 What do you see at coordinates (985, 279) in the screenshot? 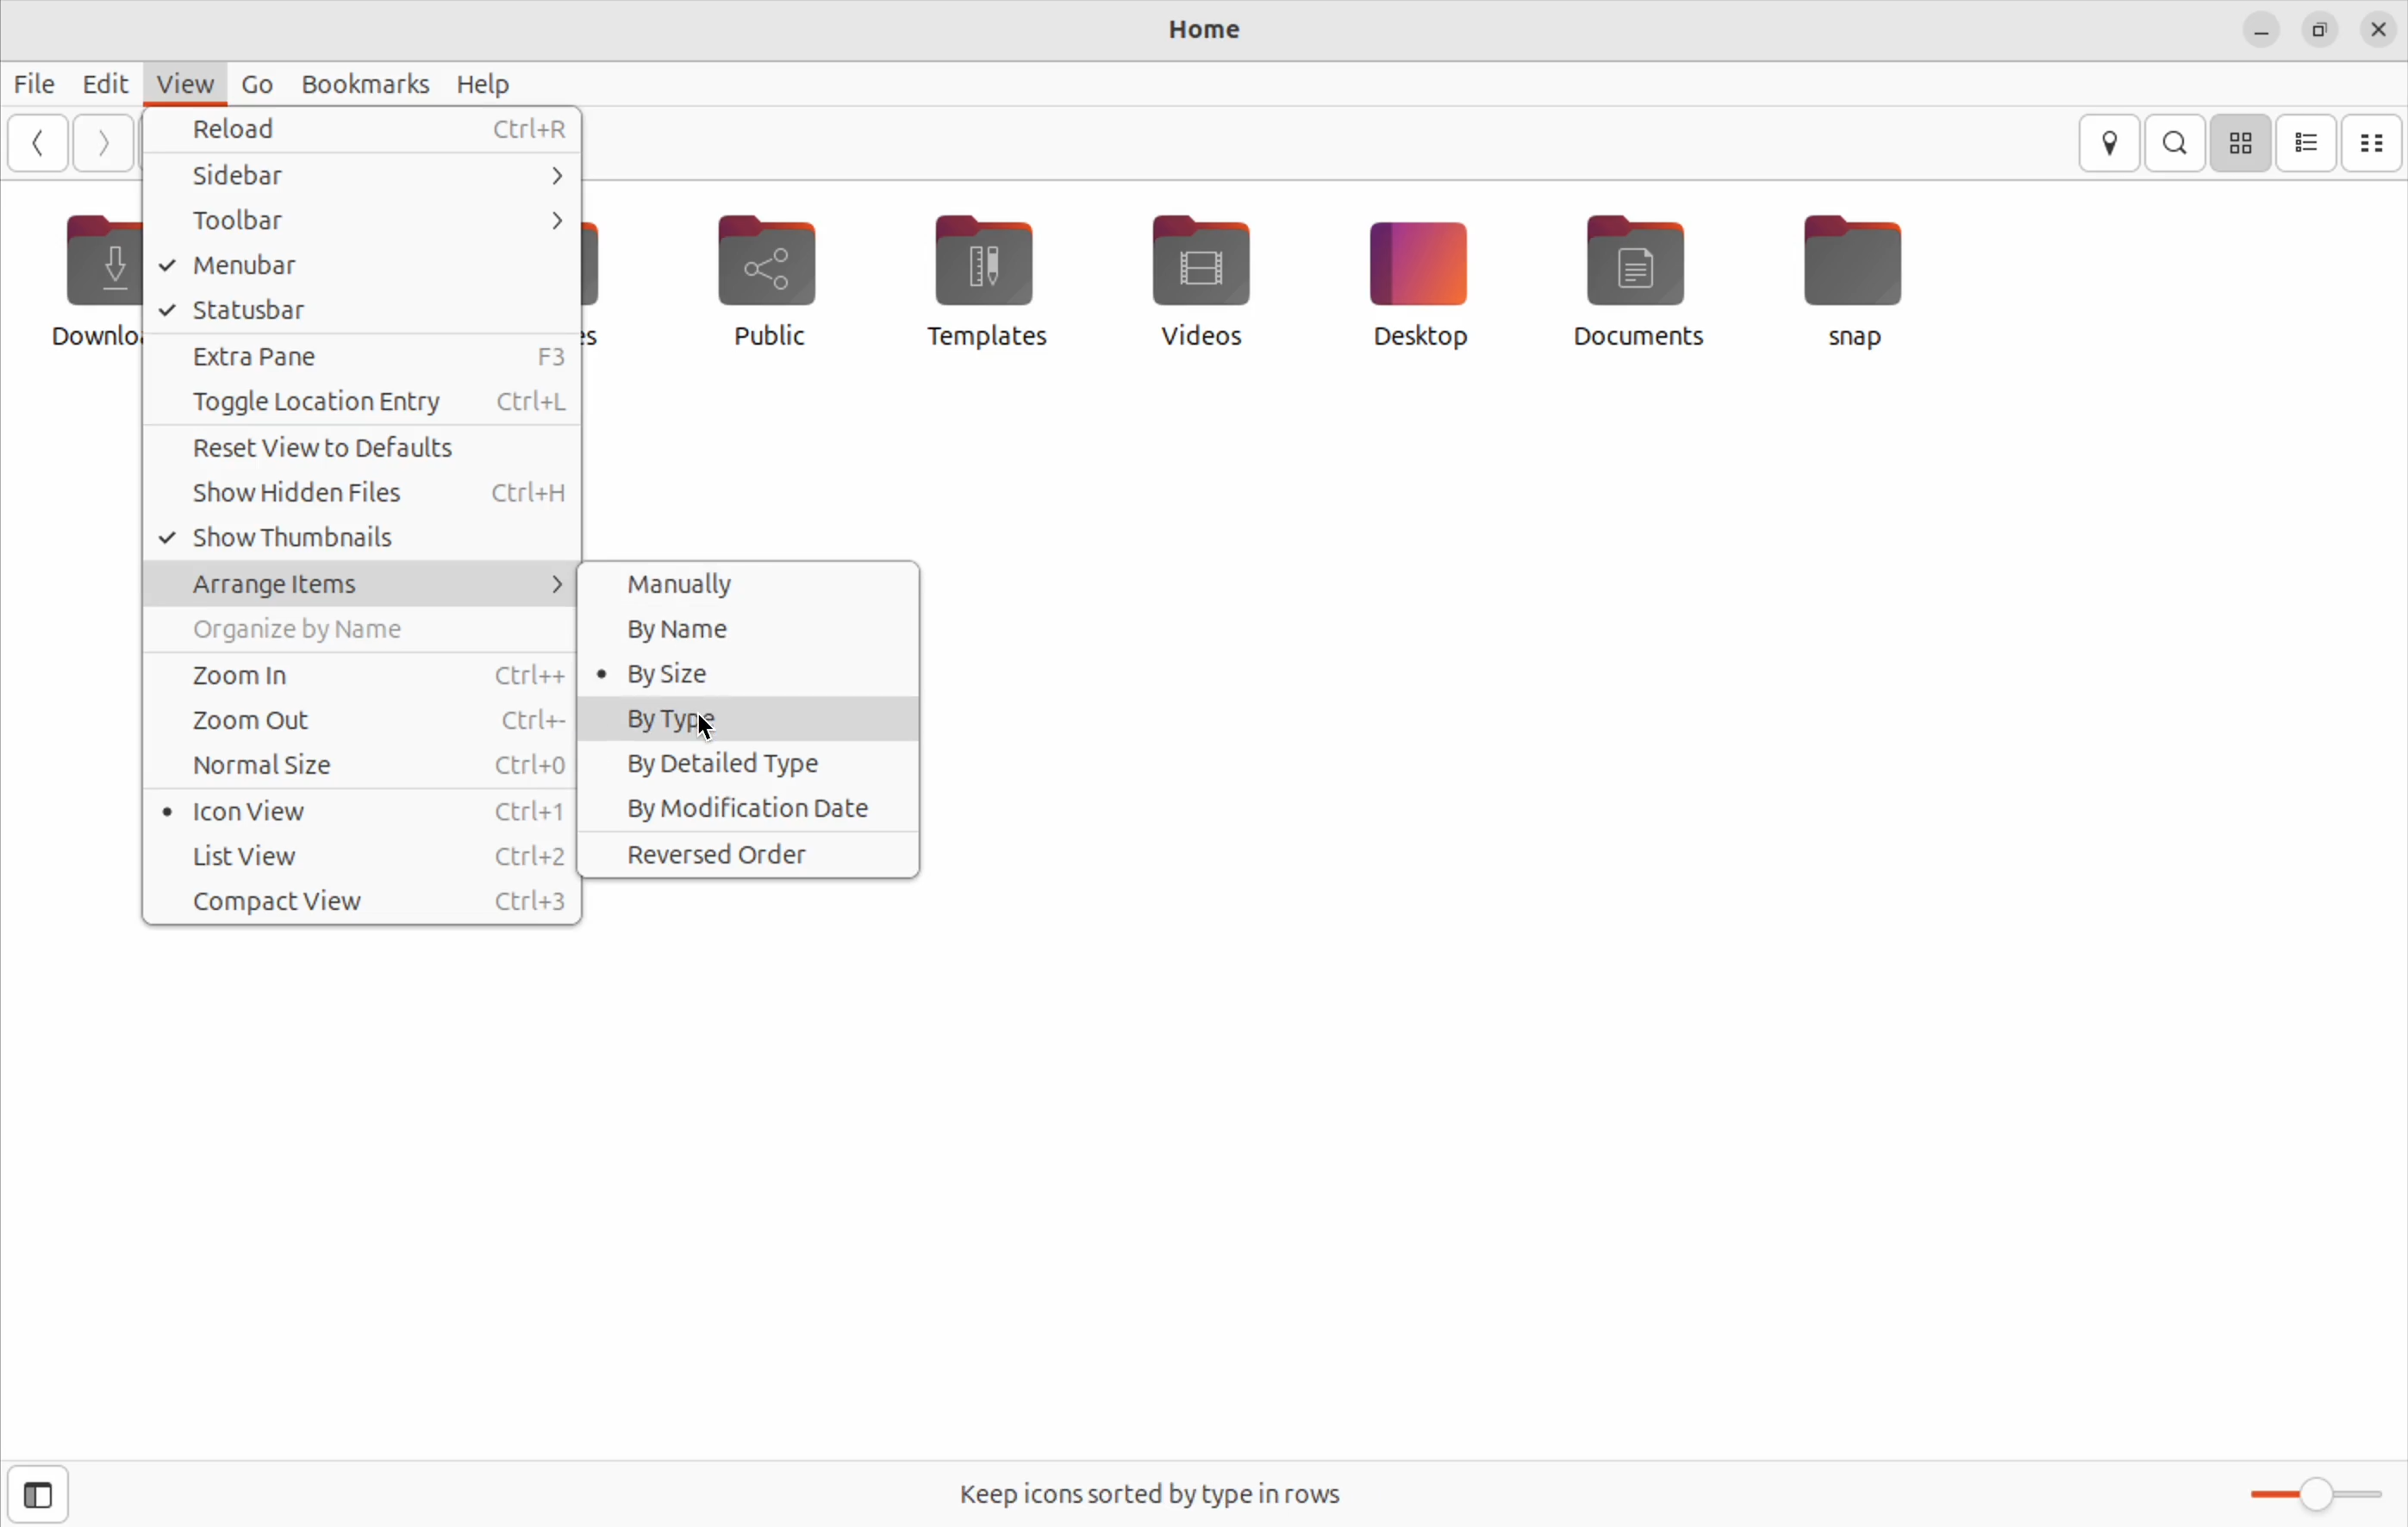
I see `templates` at bounding box center [985, 279].